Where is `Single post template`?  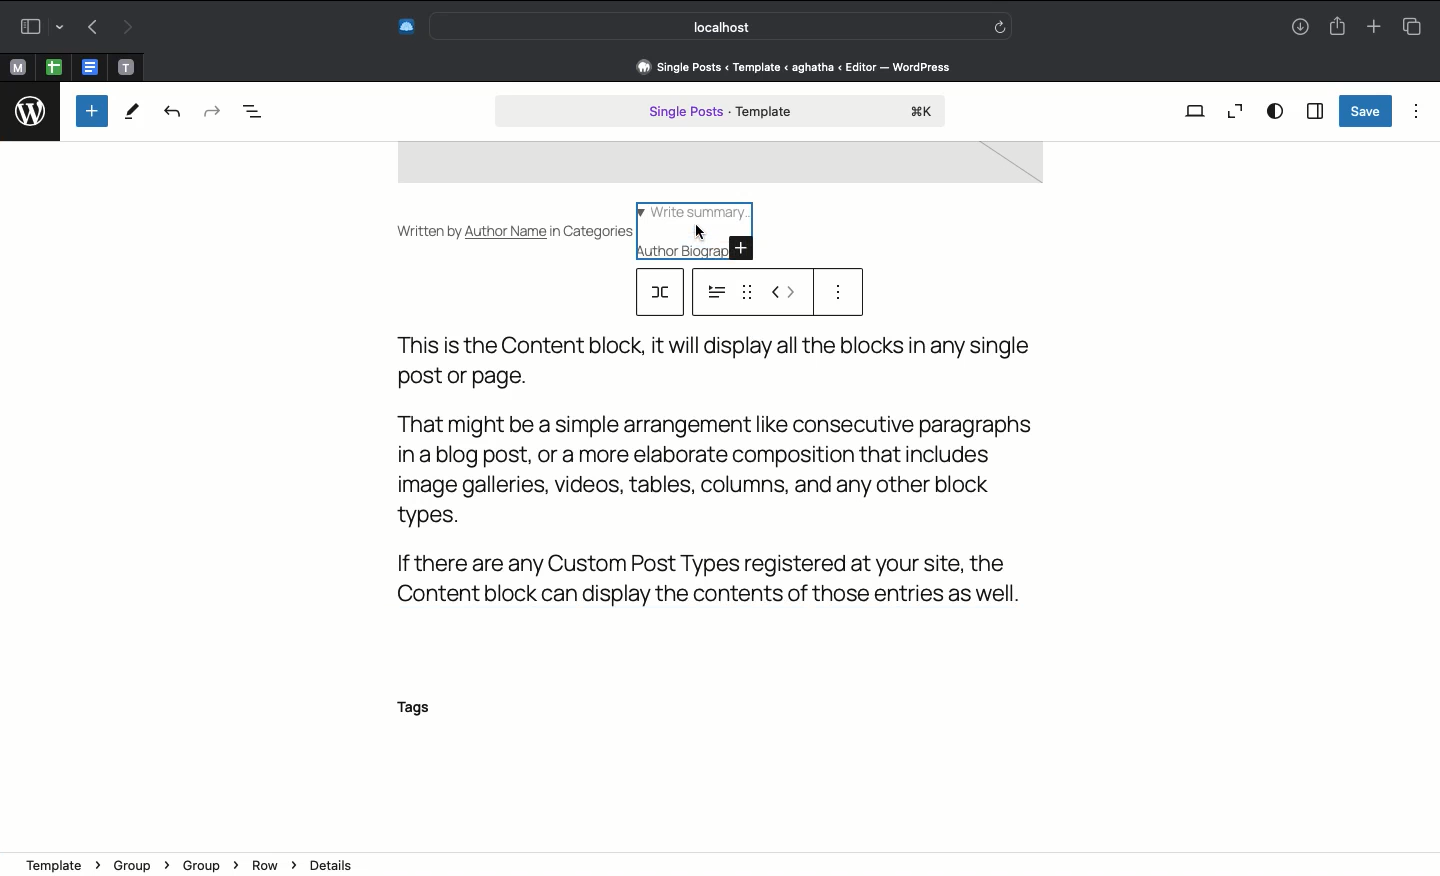 Single post template is located at coordinates (720, 113).